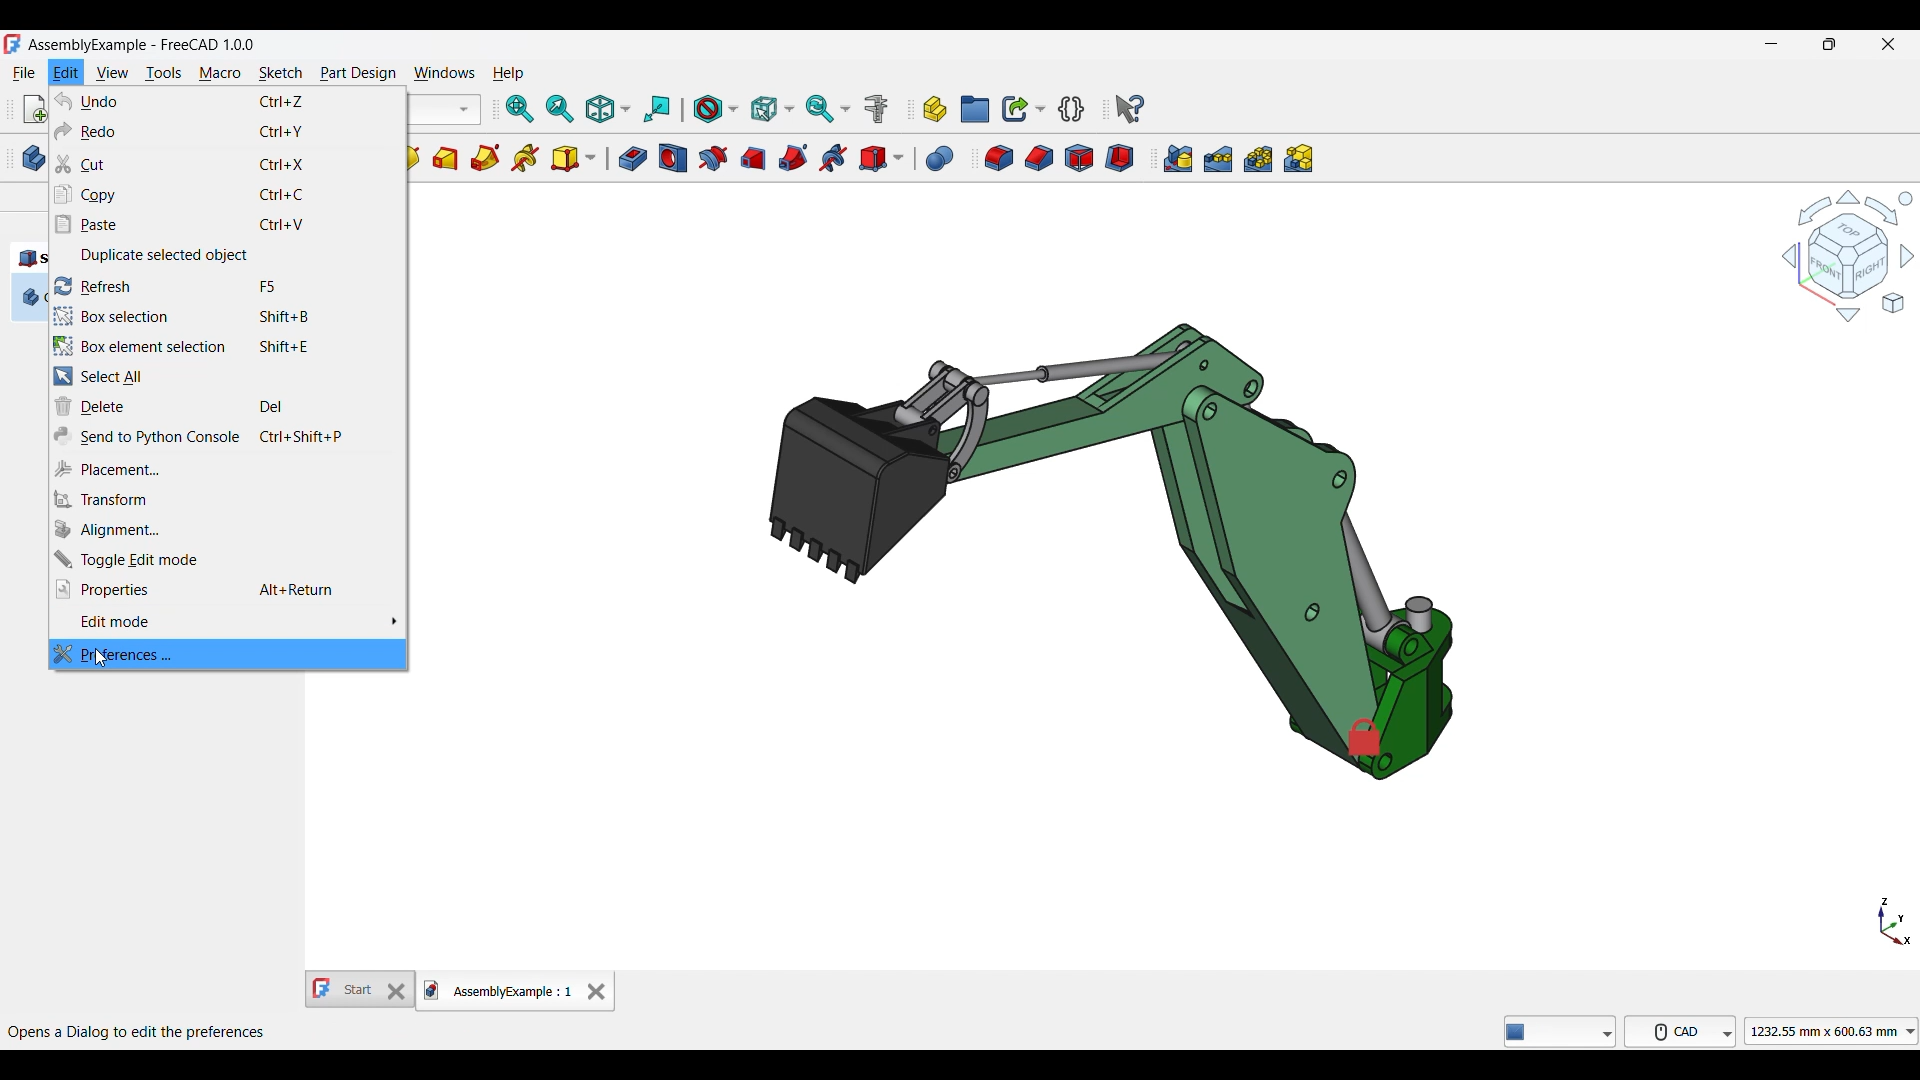  Describe the element at coordinates (228, 468) in the screenshot. I see `Placement ` at that location.